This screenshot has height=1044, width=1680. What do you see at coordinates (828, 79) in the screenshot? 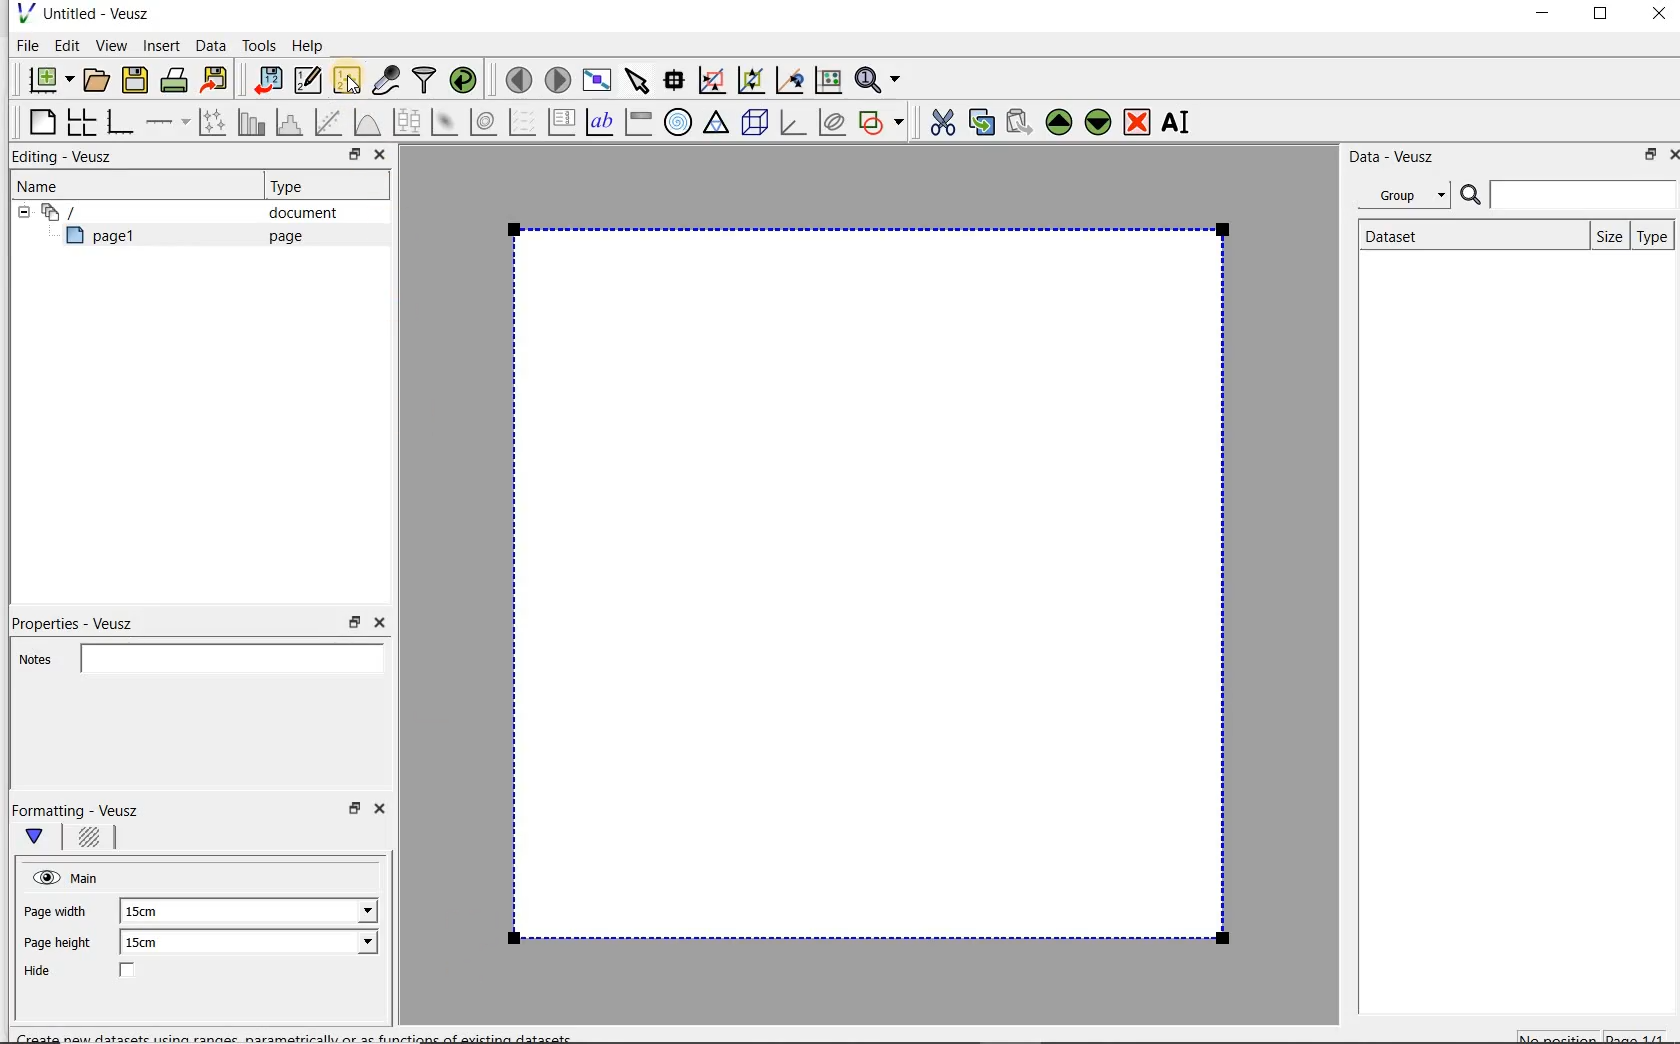
I see `click to reset graph axes` at bounding box center [828, 79].